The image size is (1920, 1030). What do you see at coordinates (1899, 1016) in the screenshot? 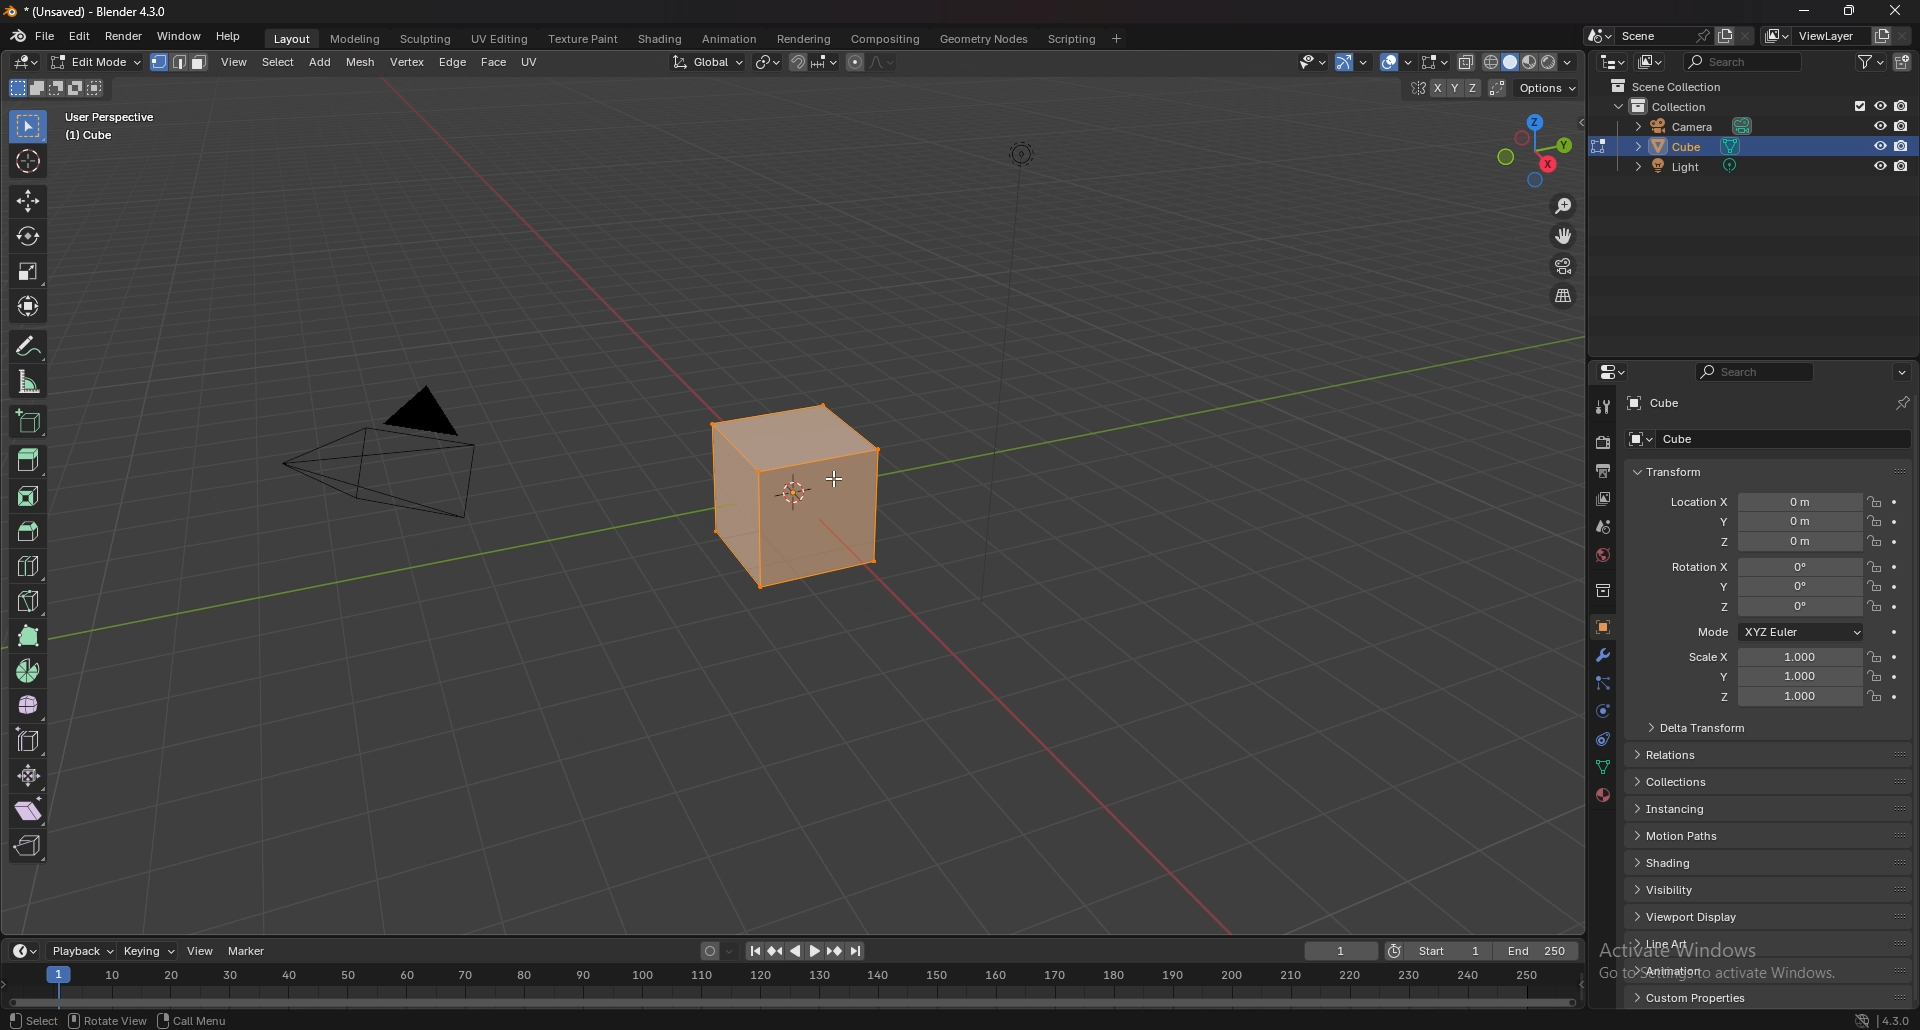
I see `version` at bounding box center [1899, 1016].